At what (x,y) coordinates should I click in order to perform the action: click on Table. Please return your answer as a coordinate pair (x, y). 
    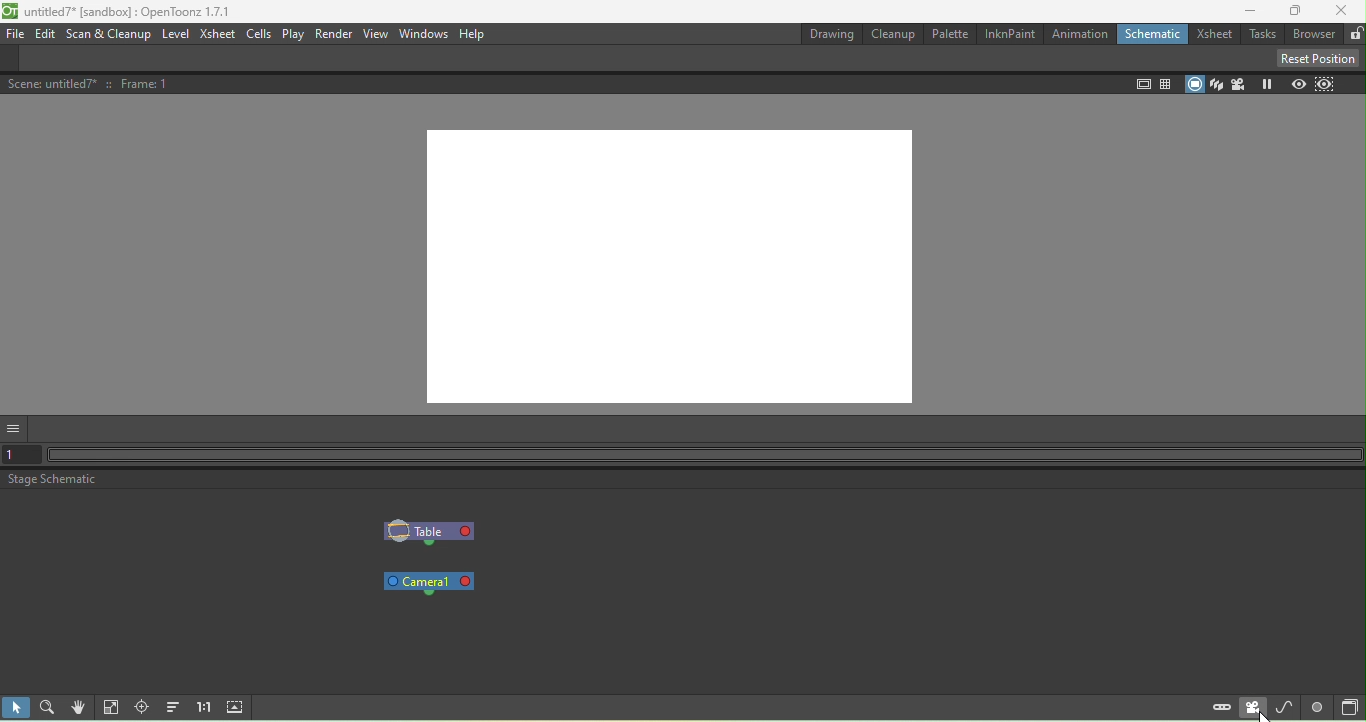
    Looking at the image, I should click on (430, 533).